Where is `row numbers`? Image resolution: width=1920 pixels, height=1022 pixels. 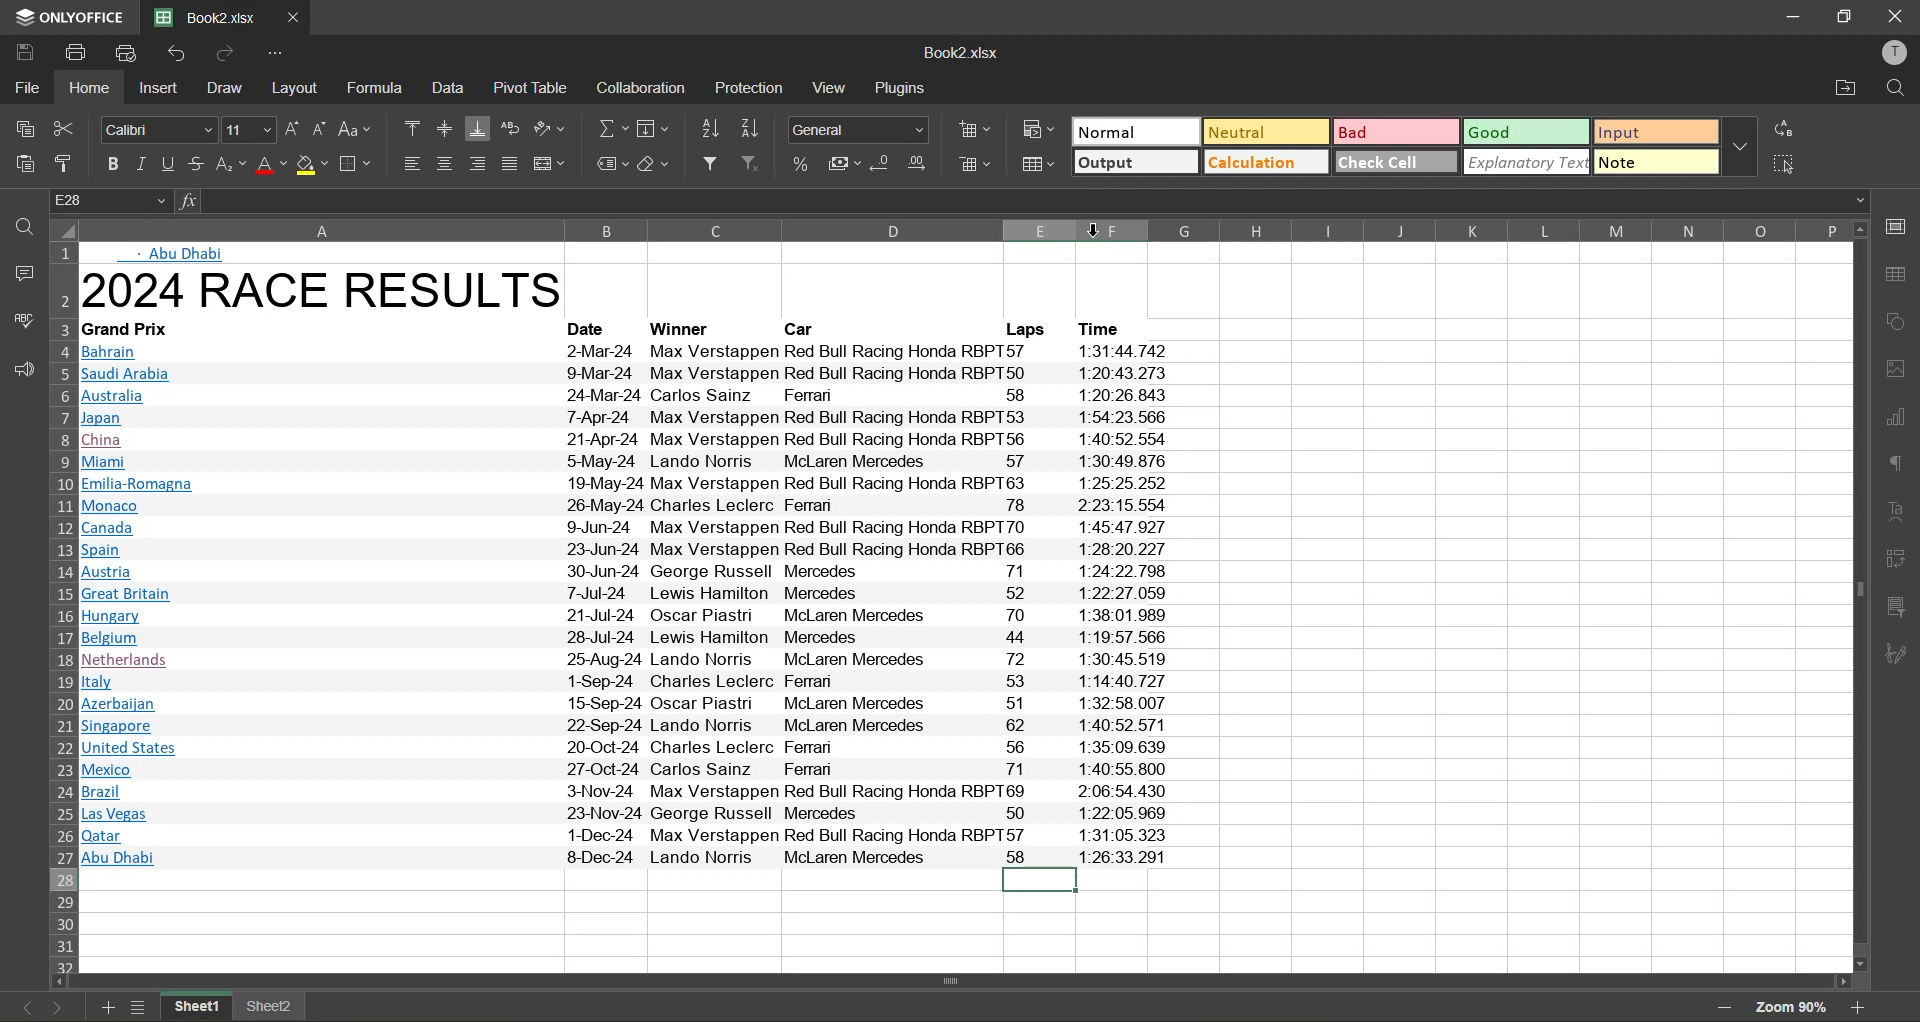
row numbers is located at coordinates (59, 604).